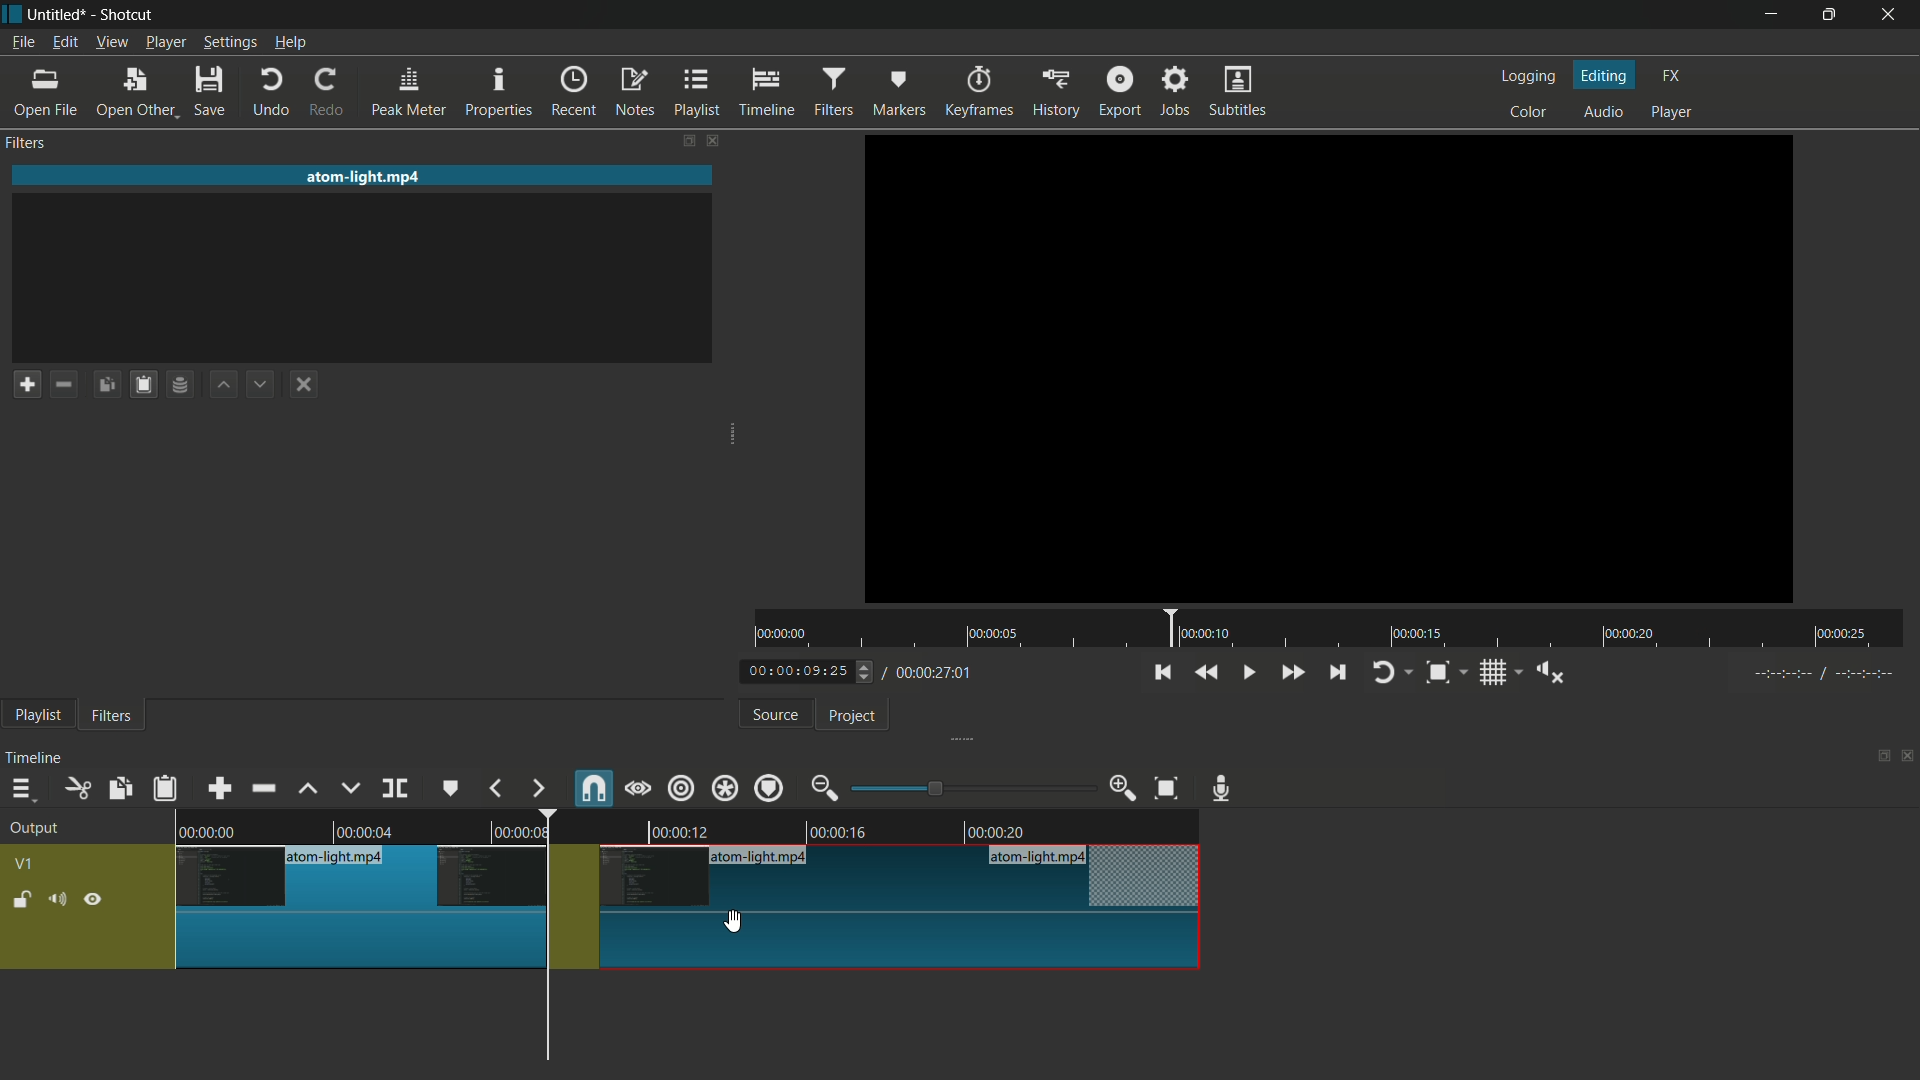 The width and height of the screenshot is (1920, 1080). I want to click on zoom in, so click(1124, 788).